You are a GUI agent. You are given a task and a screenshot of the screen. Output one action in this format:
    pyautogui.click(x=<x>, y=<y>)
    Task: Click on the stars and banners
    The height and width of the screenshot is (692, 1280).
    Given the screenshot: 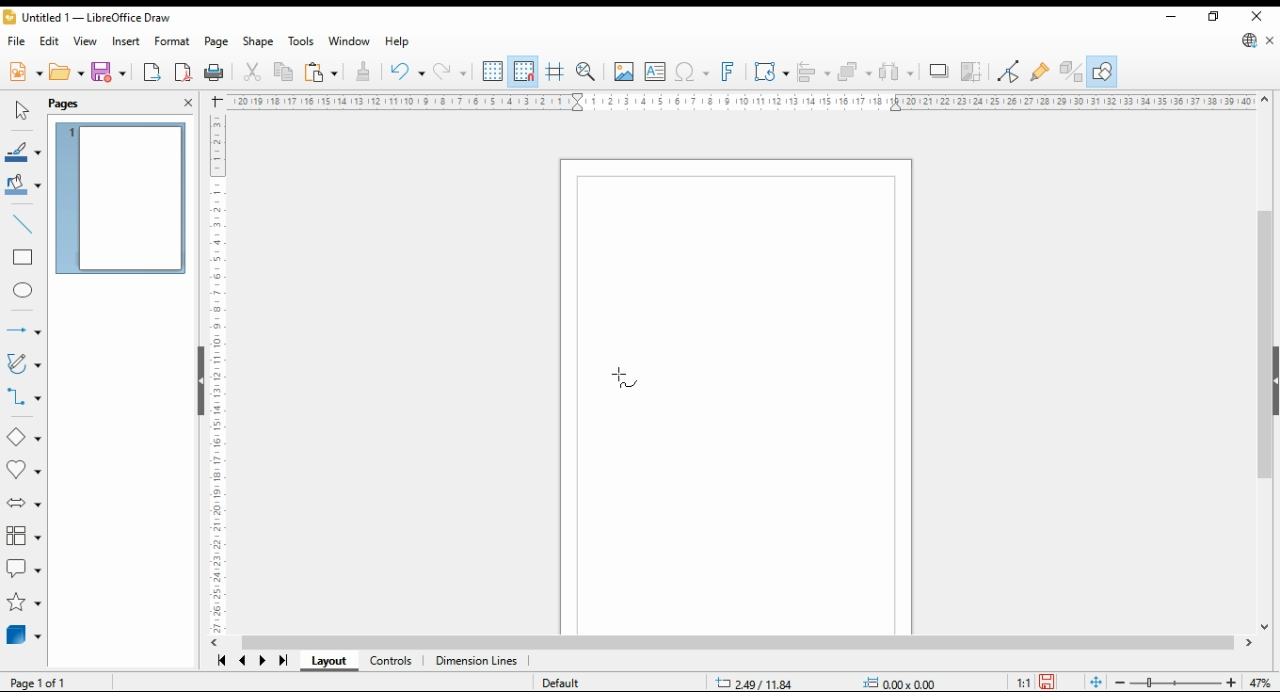 What is the action you would take?
    pyautogui.click(x=24, y=602)
    